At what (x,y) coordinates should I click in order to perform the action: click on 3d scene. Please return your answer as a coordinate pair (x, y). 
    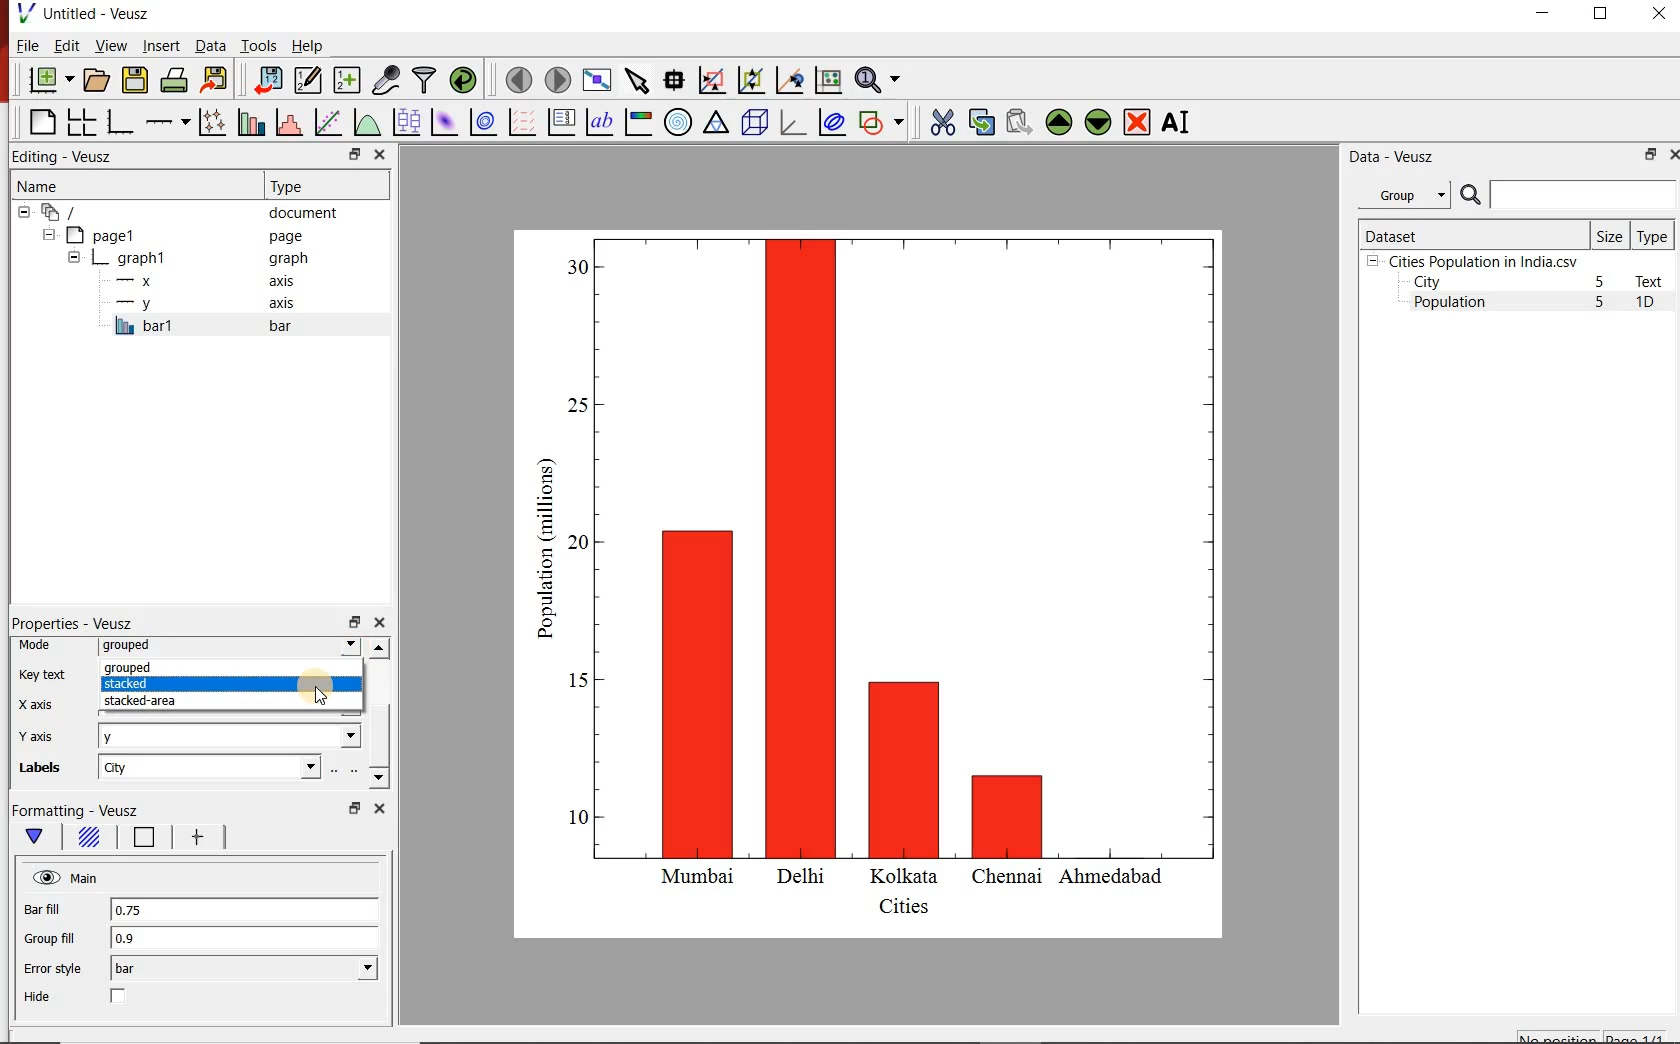
    Looking at the image, I should click on (753, 121).